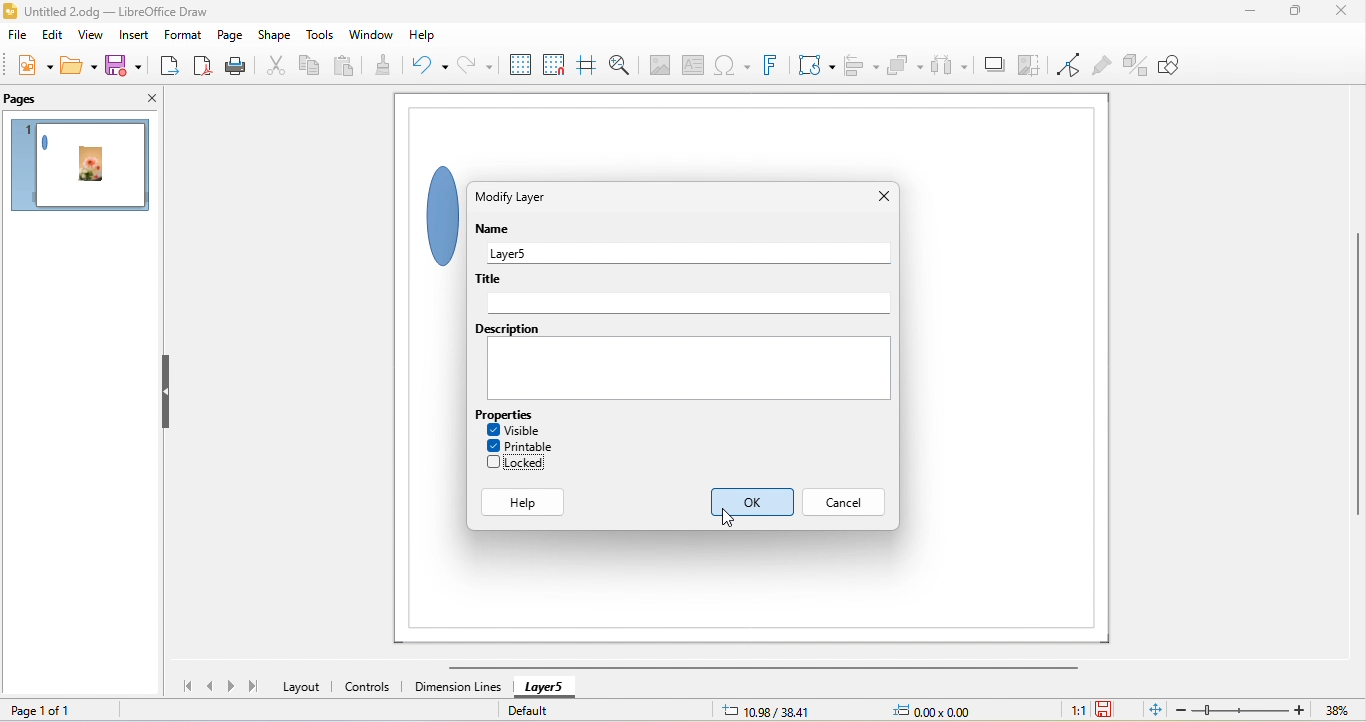 The height and width of the screenshot is (722, 1366). What do you see at coordinates (435, 65) in the screenshot?
I see `undo` at bounding box center [435, 65].